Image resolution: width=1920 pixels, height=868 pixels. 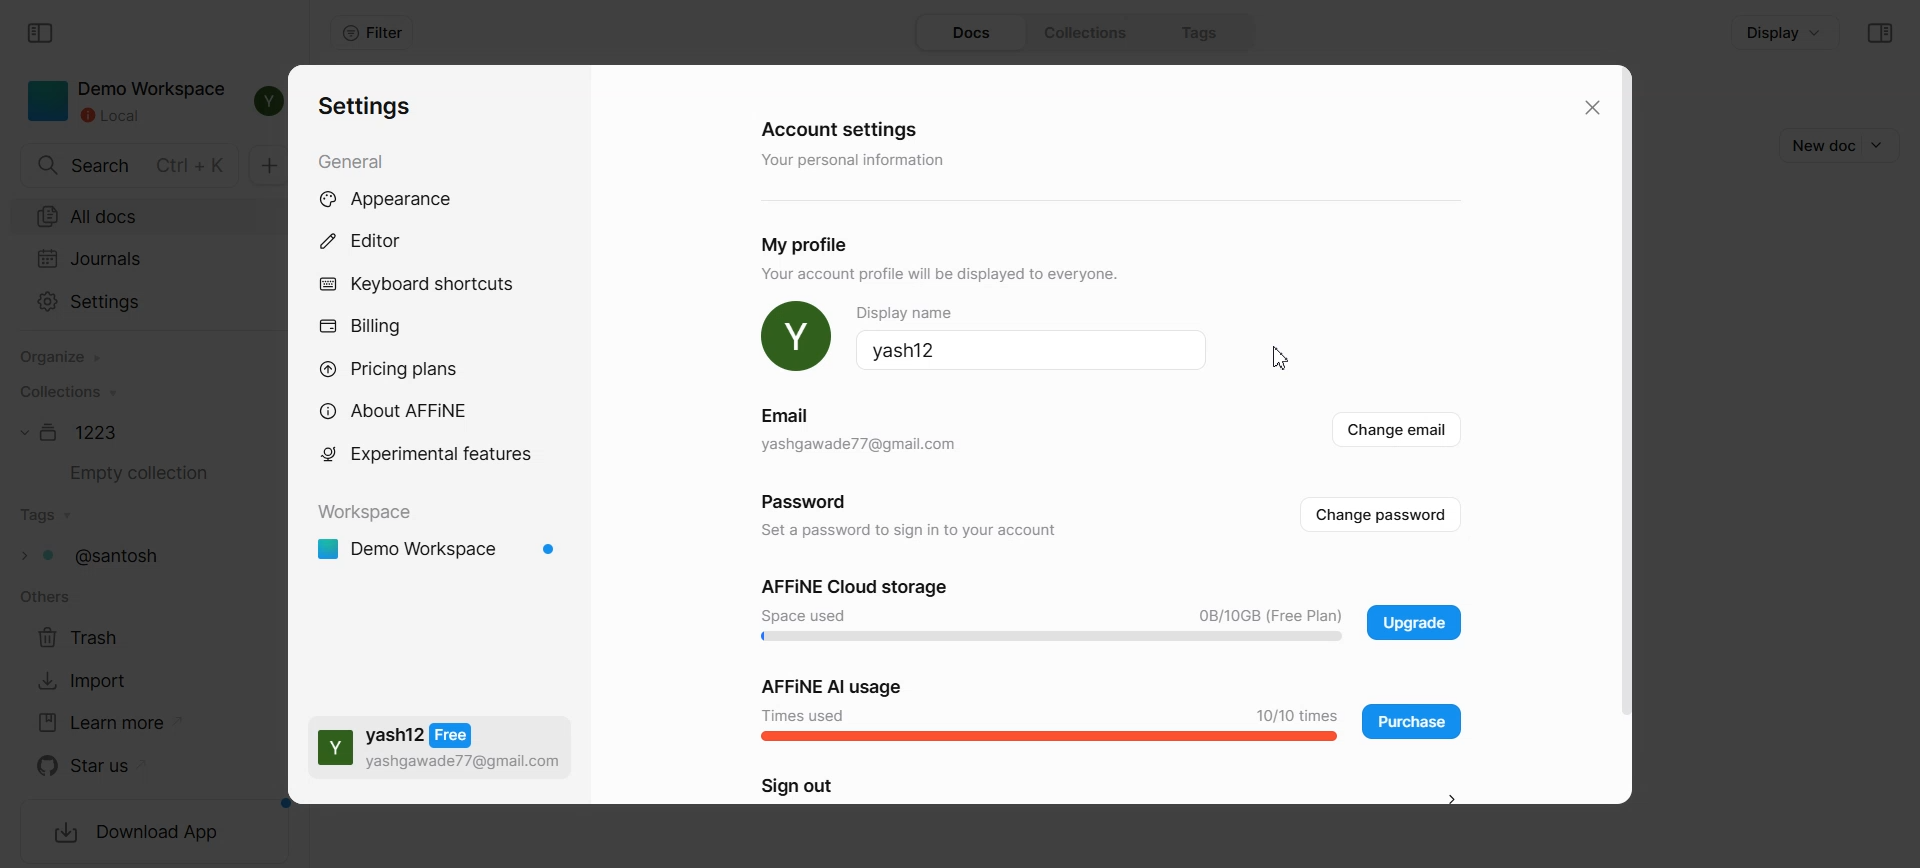 I want to click on About AFFiNE, so click(x=400, y=411).